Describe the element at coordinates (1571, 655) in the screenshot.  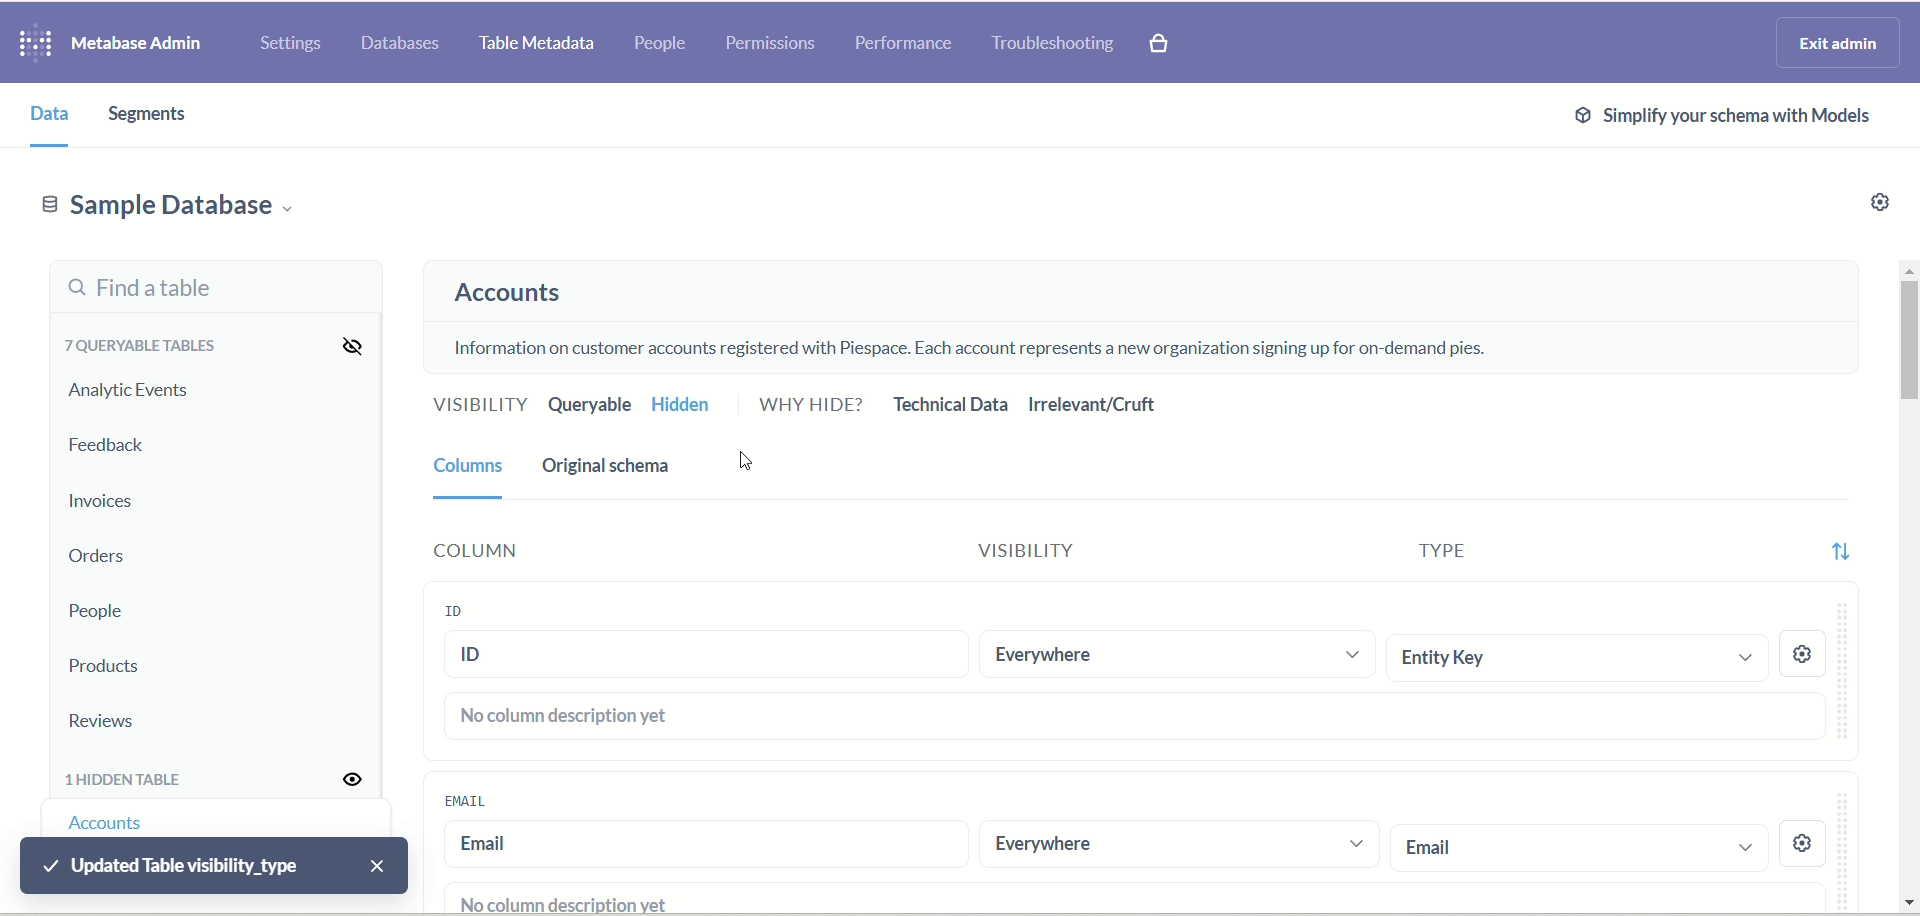
I see `ID type` at that location.